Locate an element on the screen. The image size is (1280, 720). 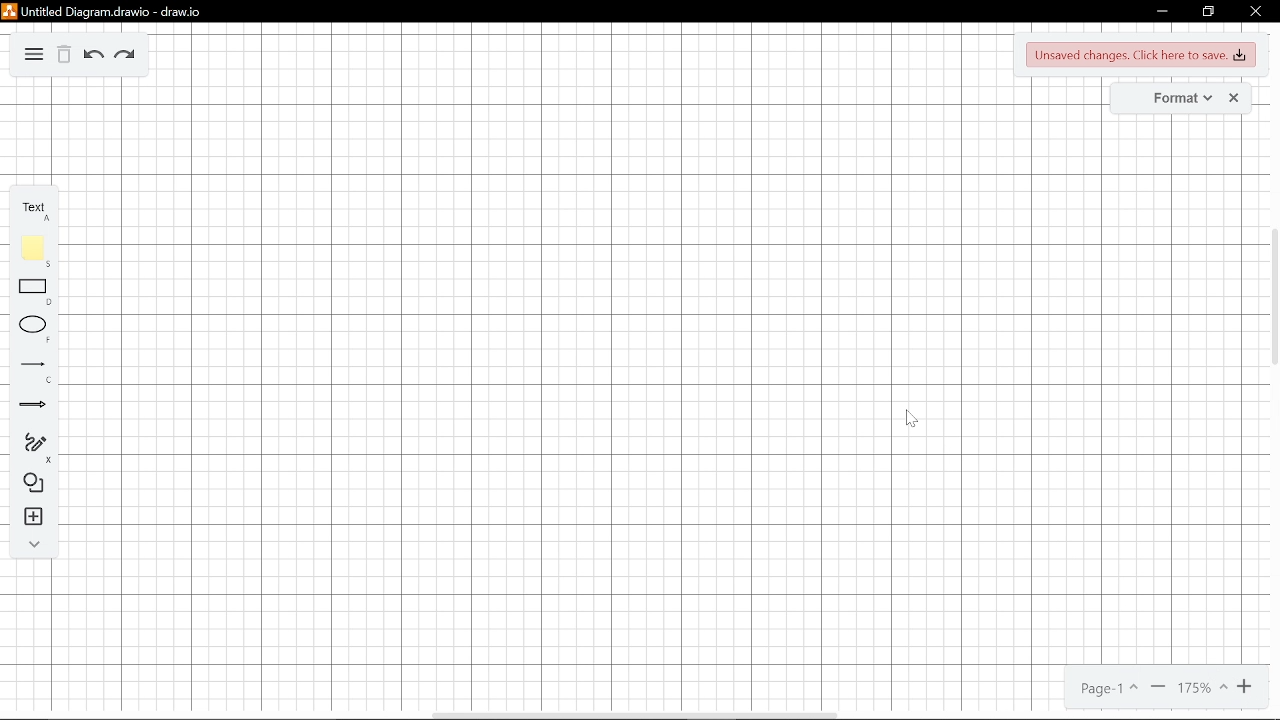
restore down is located at coordinates (1209, 11).